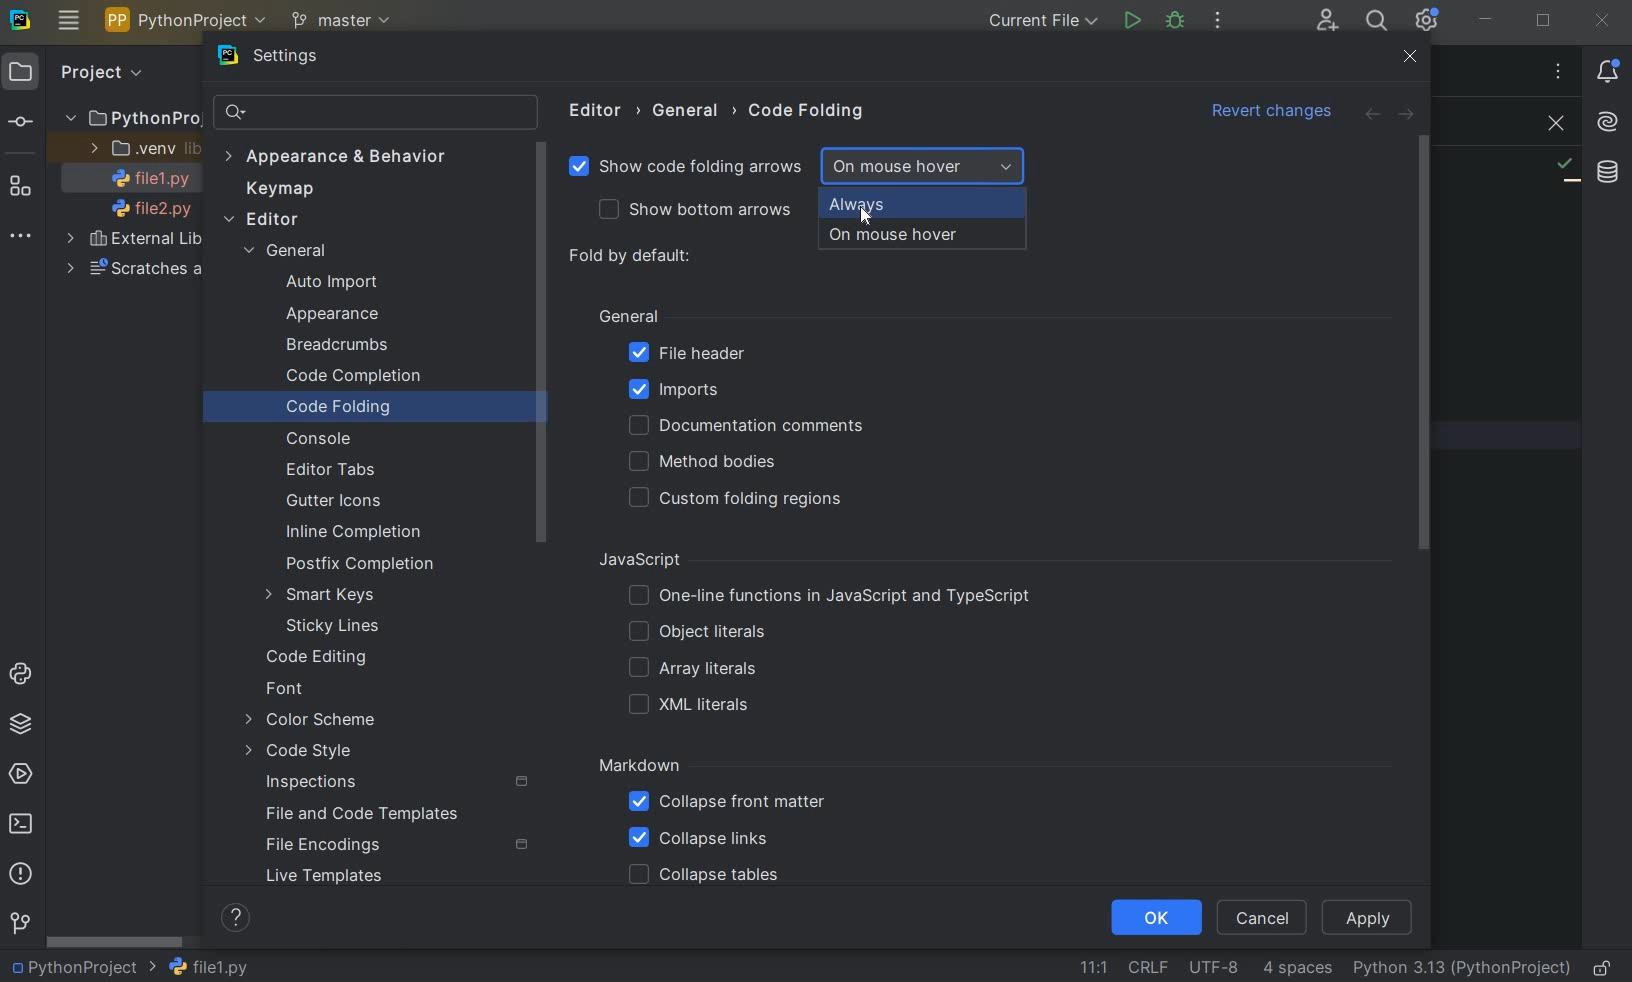 The height and width of the screenshot is (982, 1632). Describe the element at coordinates (923, 166) in the screenshot. I see `ON MOUSE HOVER` at that location.